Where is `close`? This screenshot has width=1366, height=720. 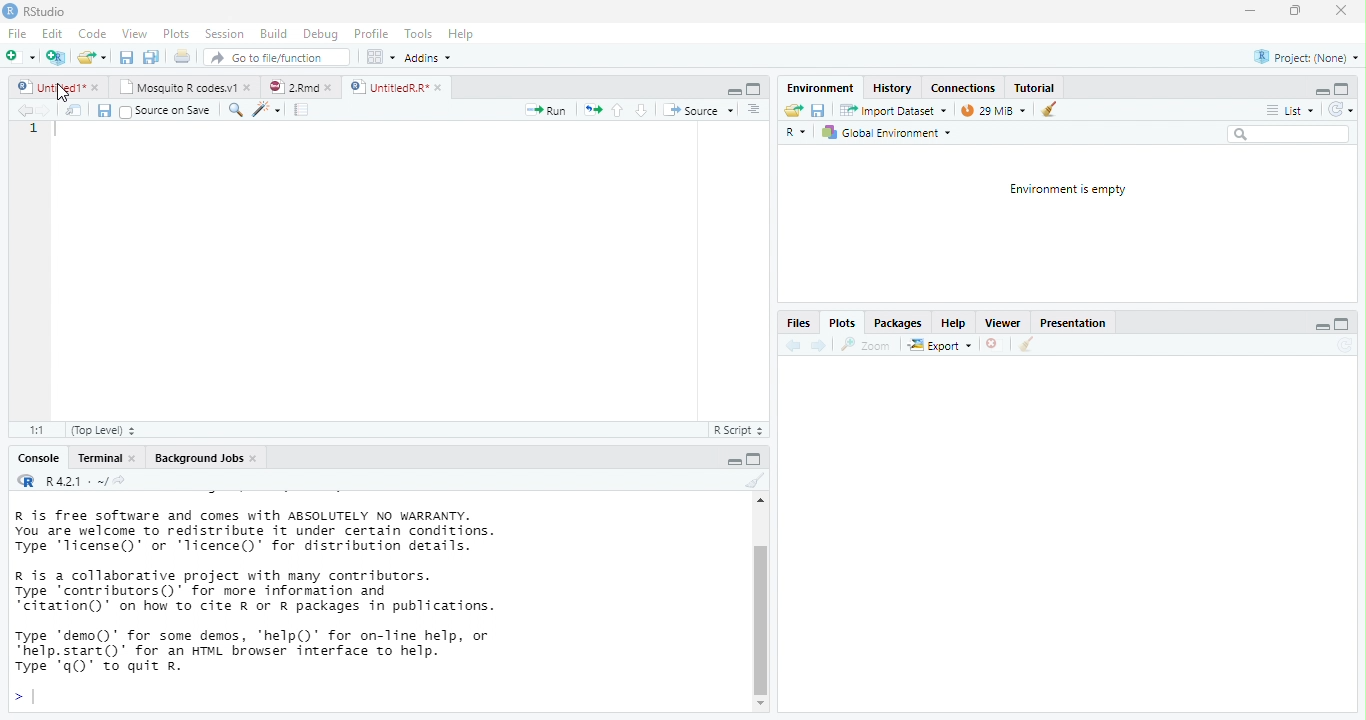 close is located at coordinates (1340, 11).